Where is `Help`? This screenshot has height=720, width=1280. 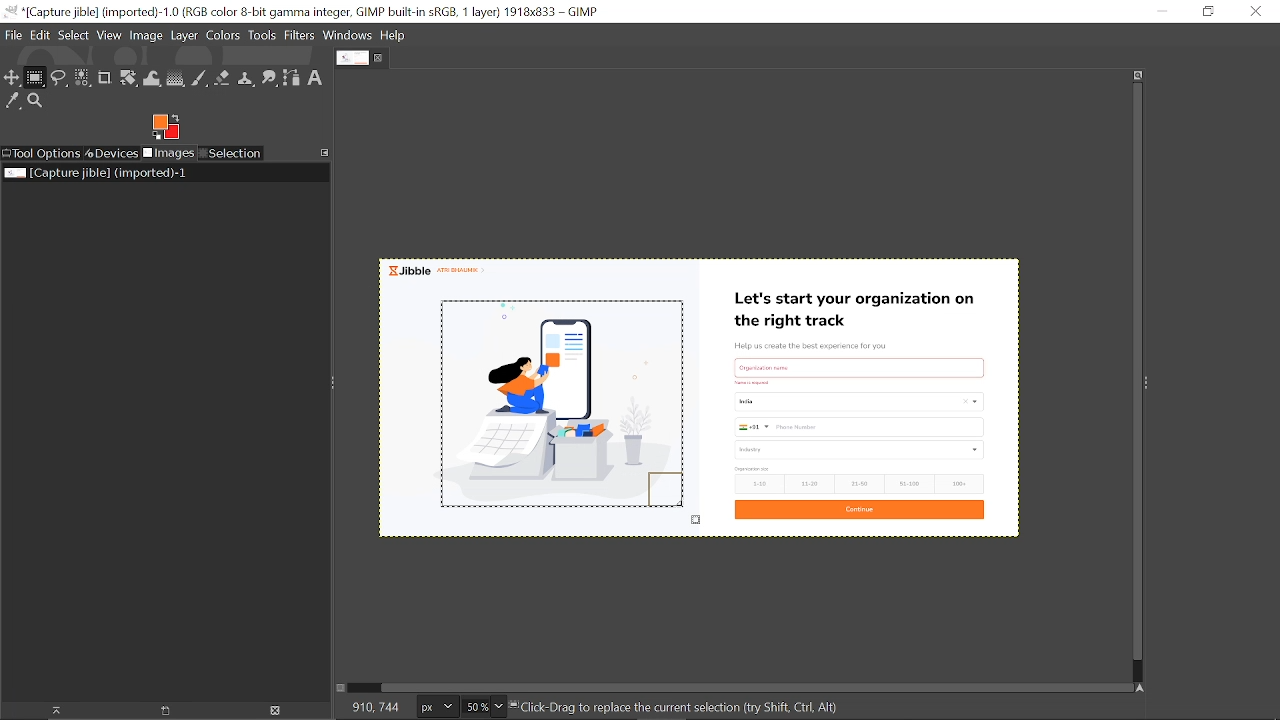
Help is located at coordinates (394, 36).